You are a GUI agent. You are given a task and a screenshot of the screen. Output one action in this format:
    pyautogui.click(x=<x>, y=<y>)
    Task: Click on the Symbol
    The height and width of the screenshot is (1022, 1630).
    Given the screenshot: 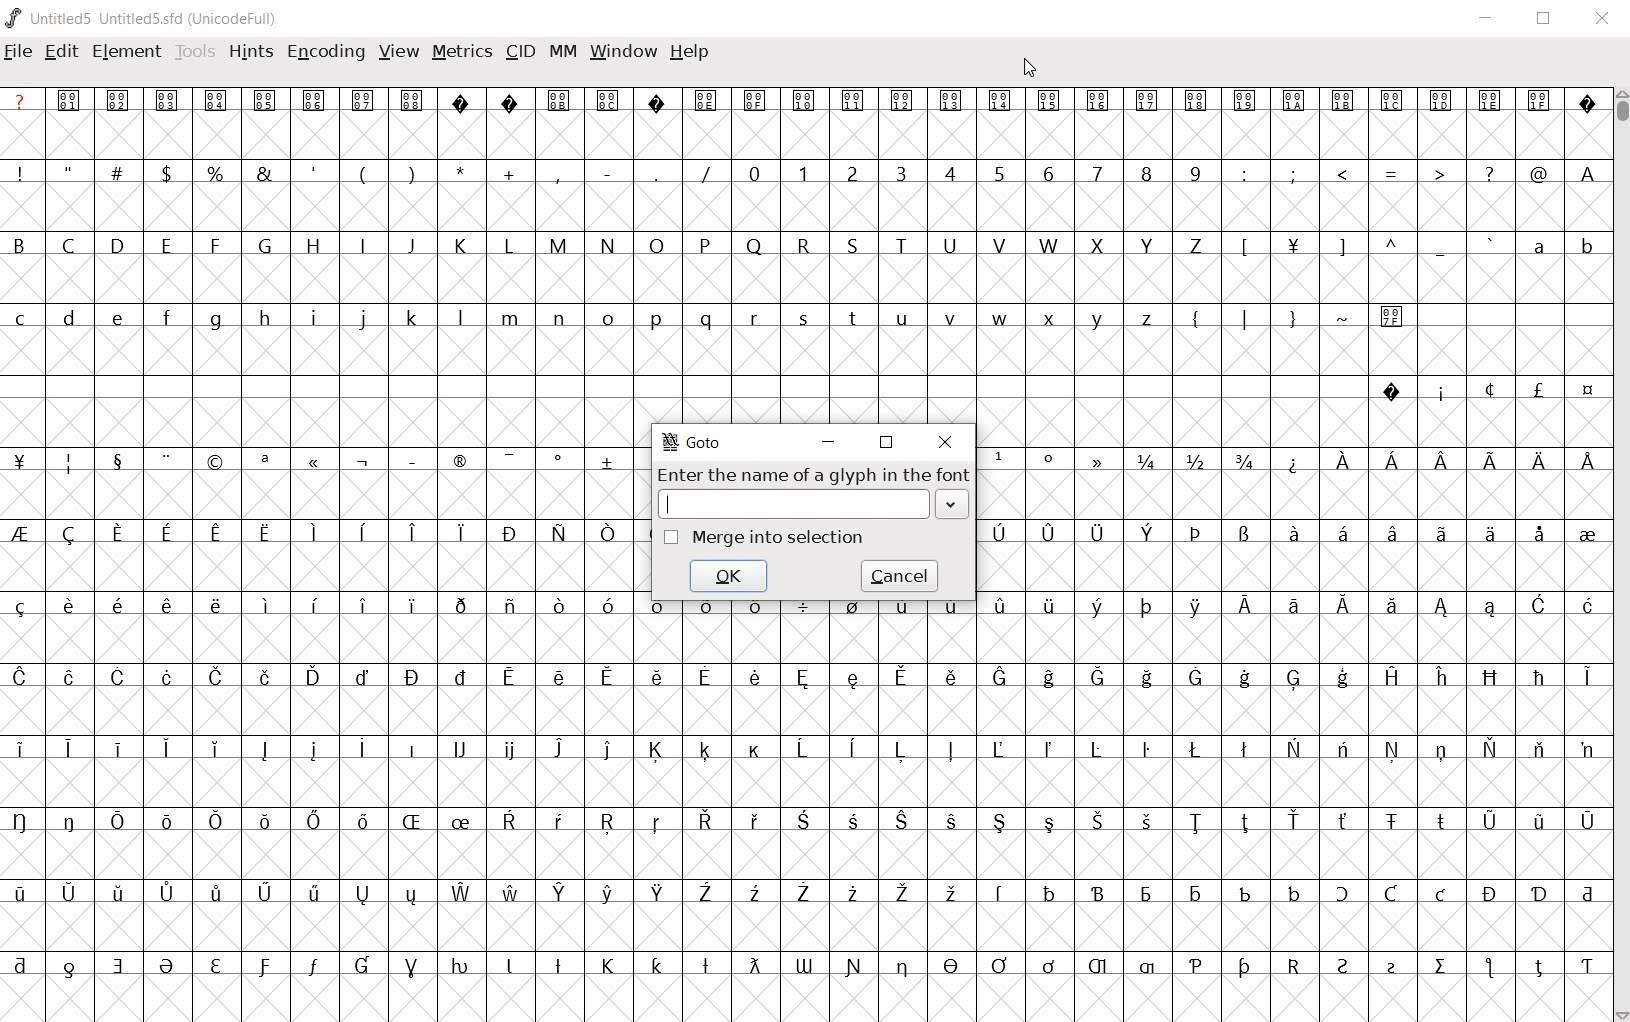 What is the action you would take?
    pyautogui.click(x=509, y=459)
    